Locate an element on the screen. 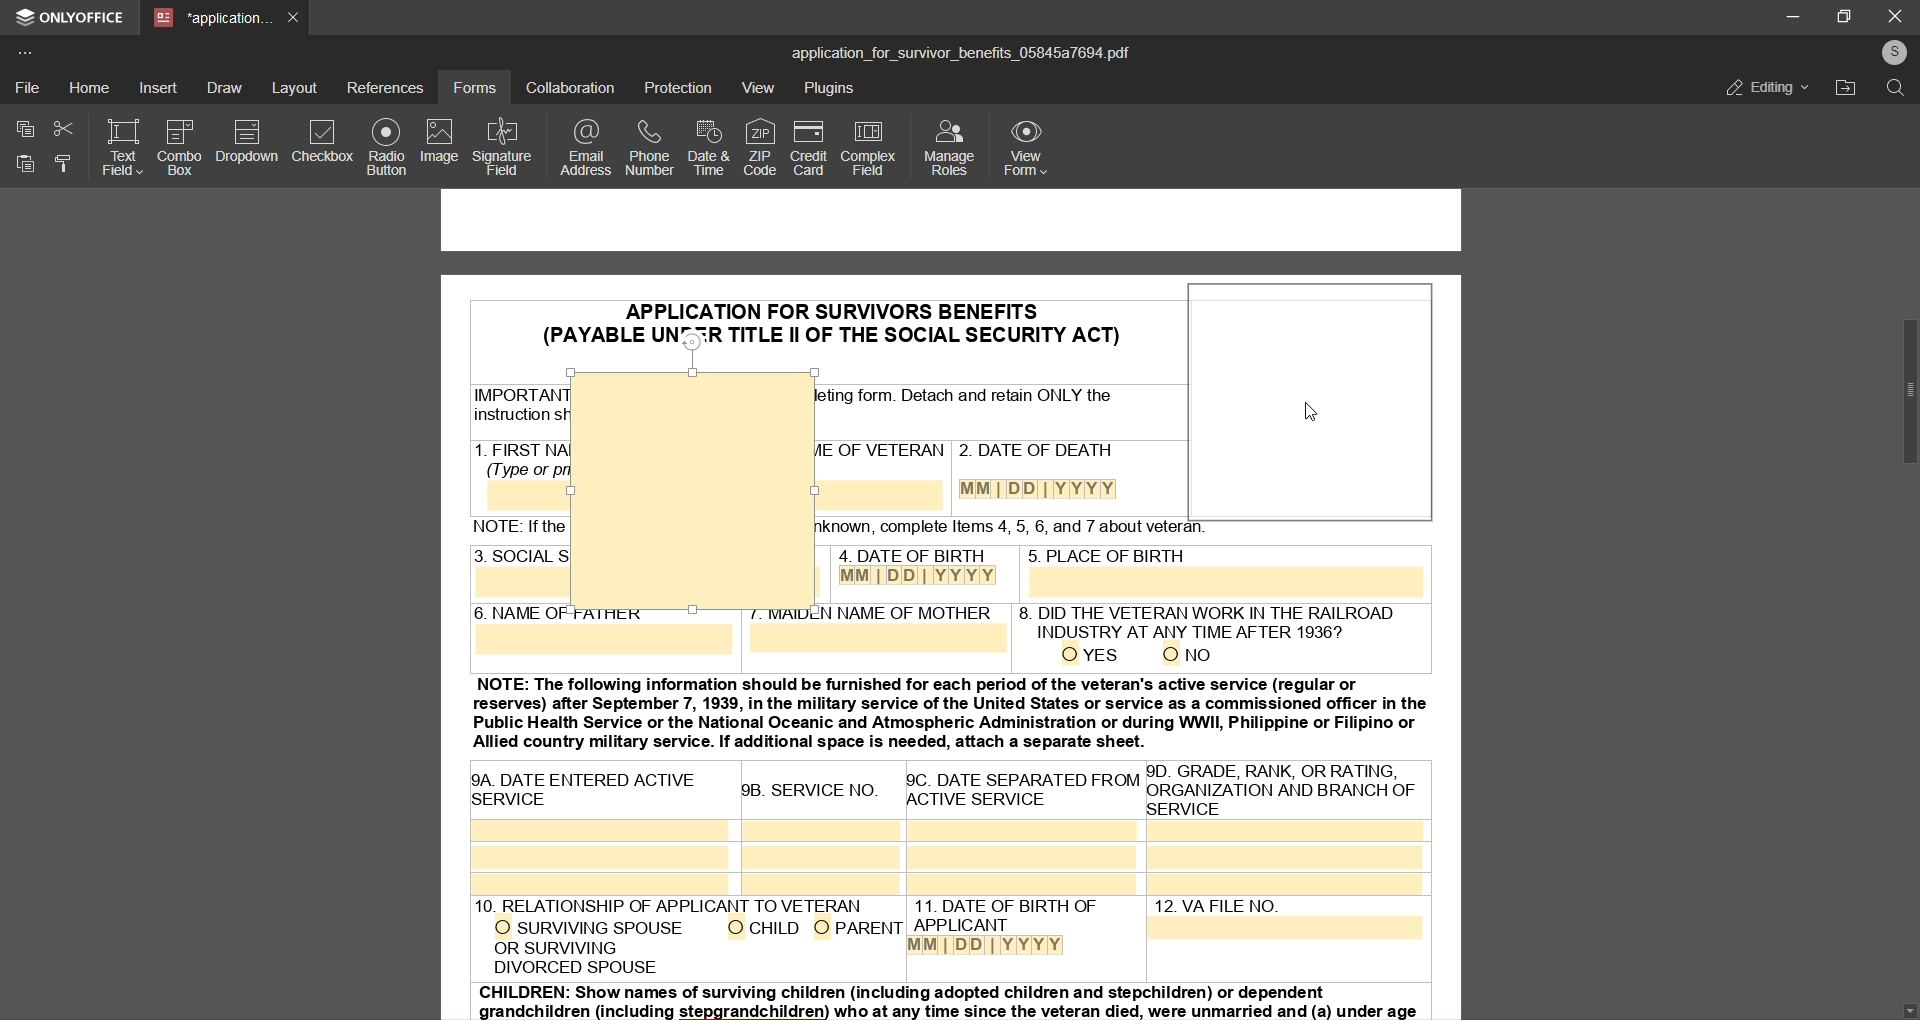  more is located at coordinates (29, 51).